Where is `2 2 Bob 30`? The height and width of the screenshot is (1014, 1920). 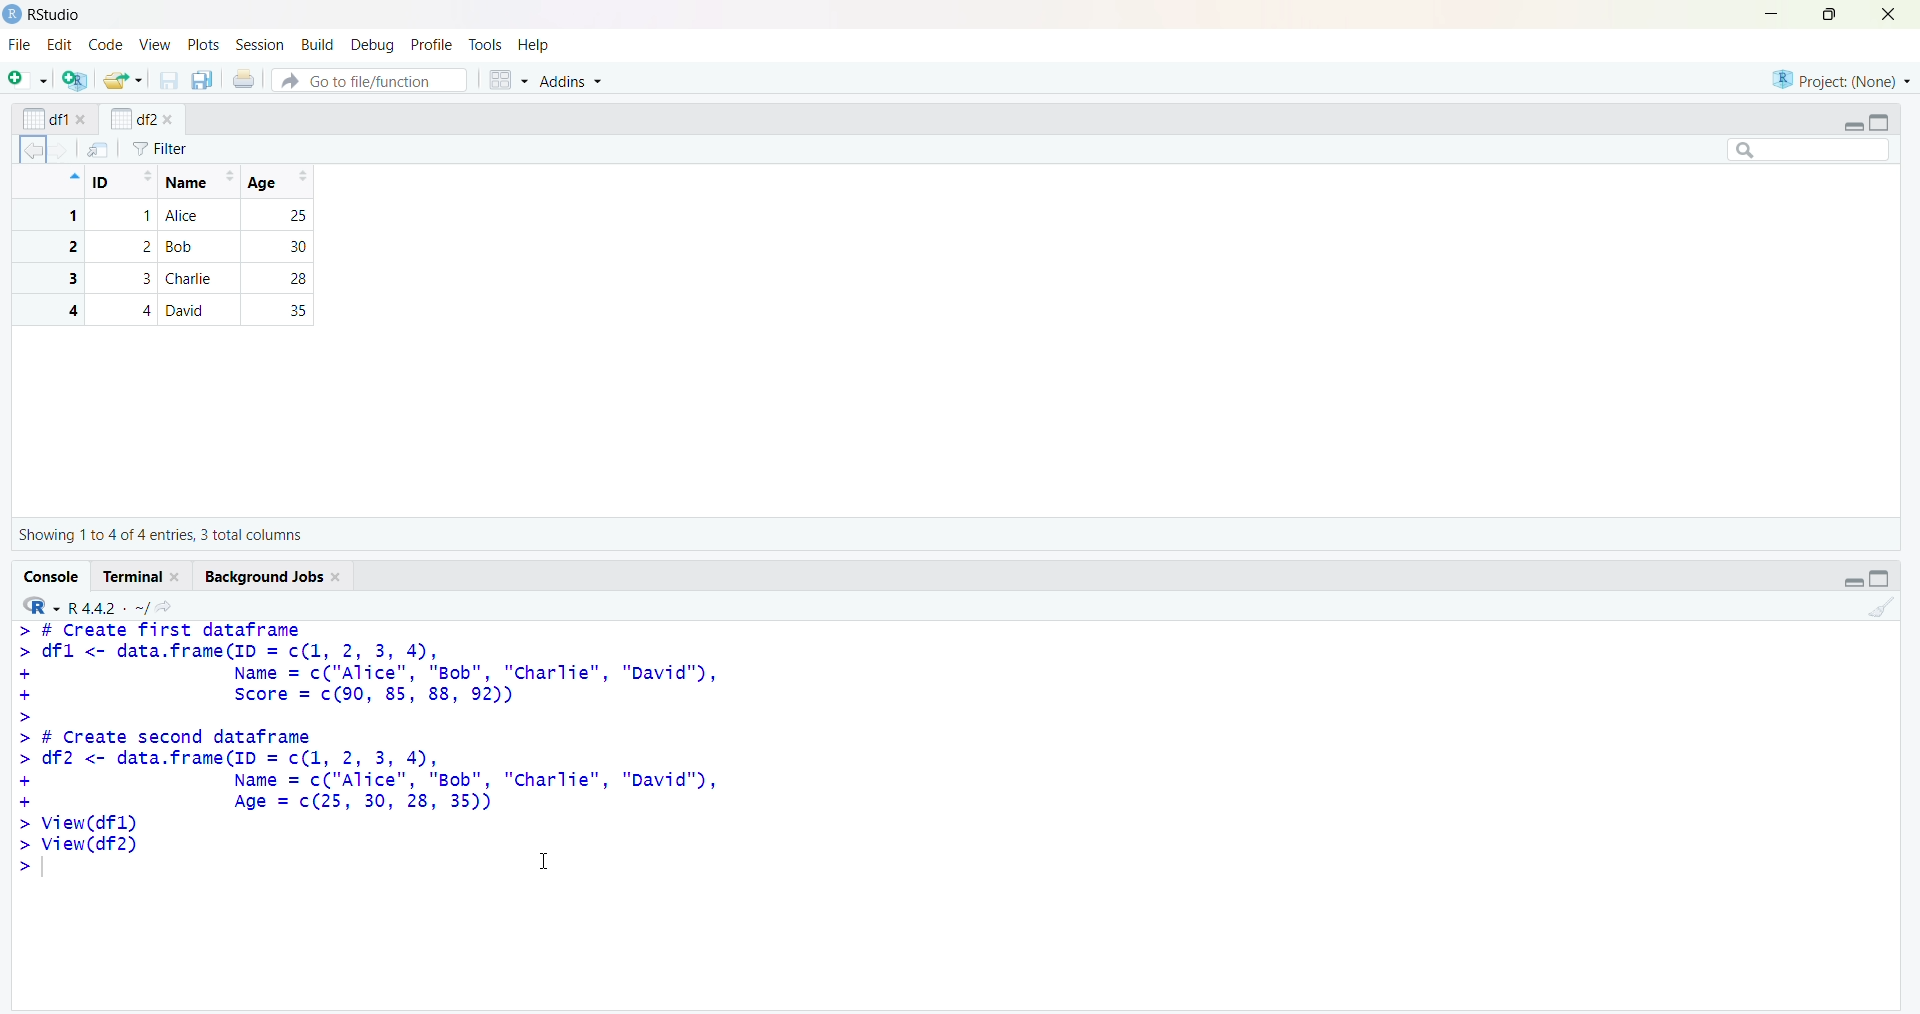 2 2 Bob 30 is located at coordinates (172, 247).